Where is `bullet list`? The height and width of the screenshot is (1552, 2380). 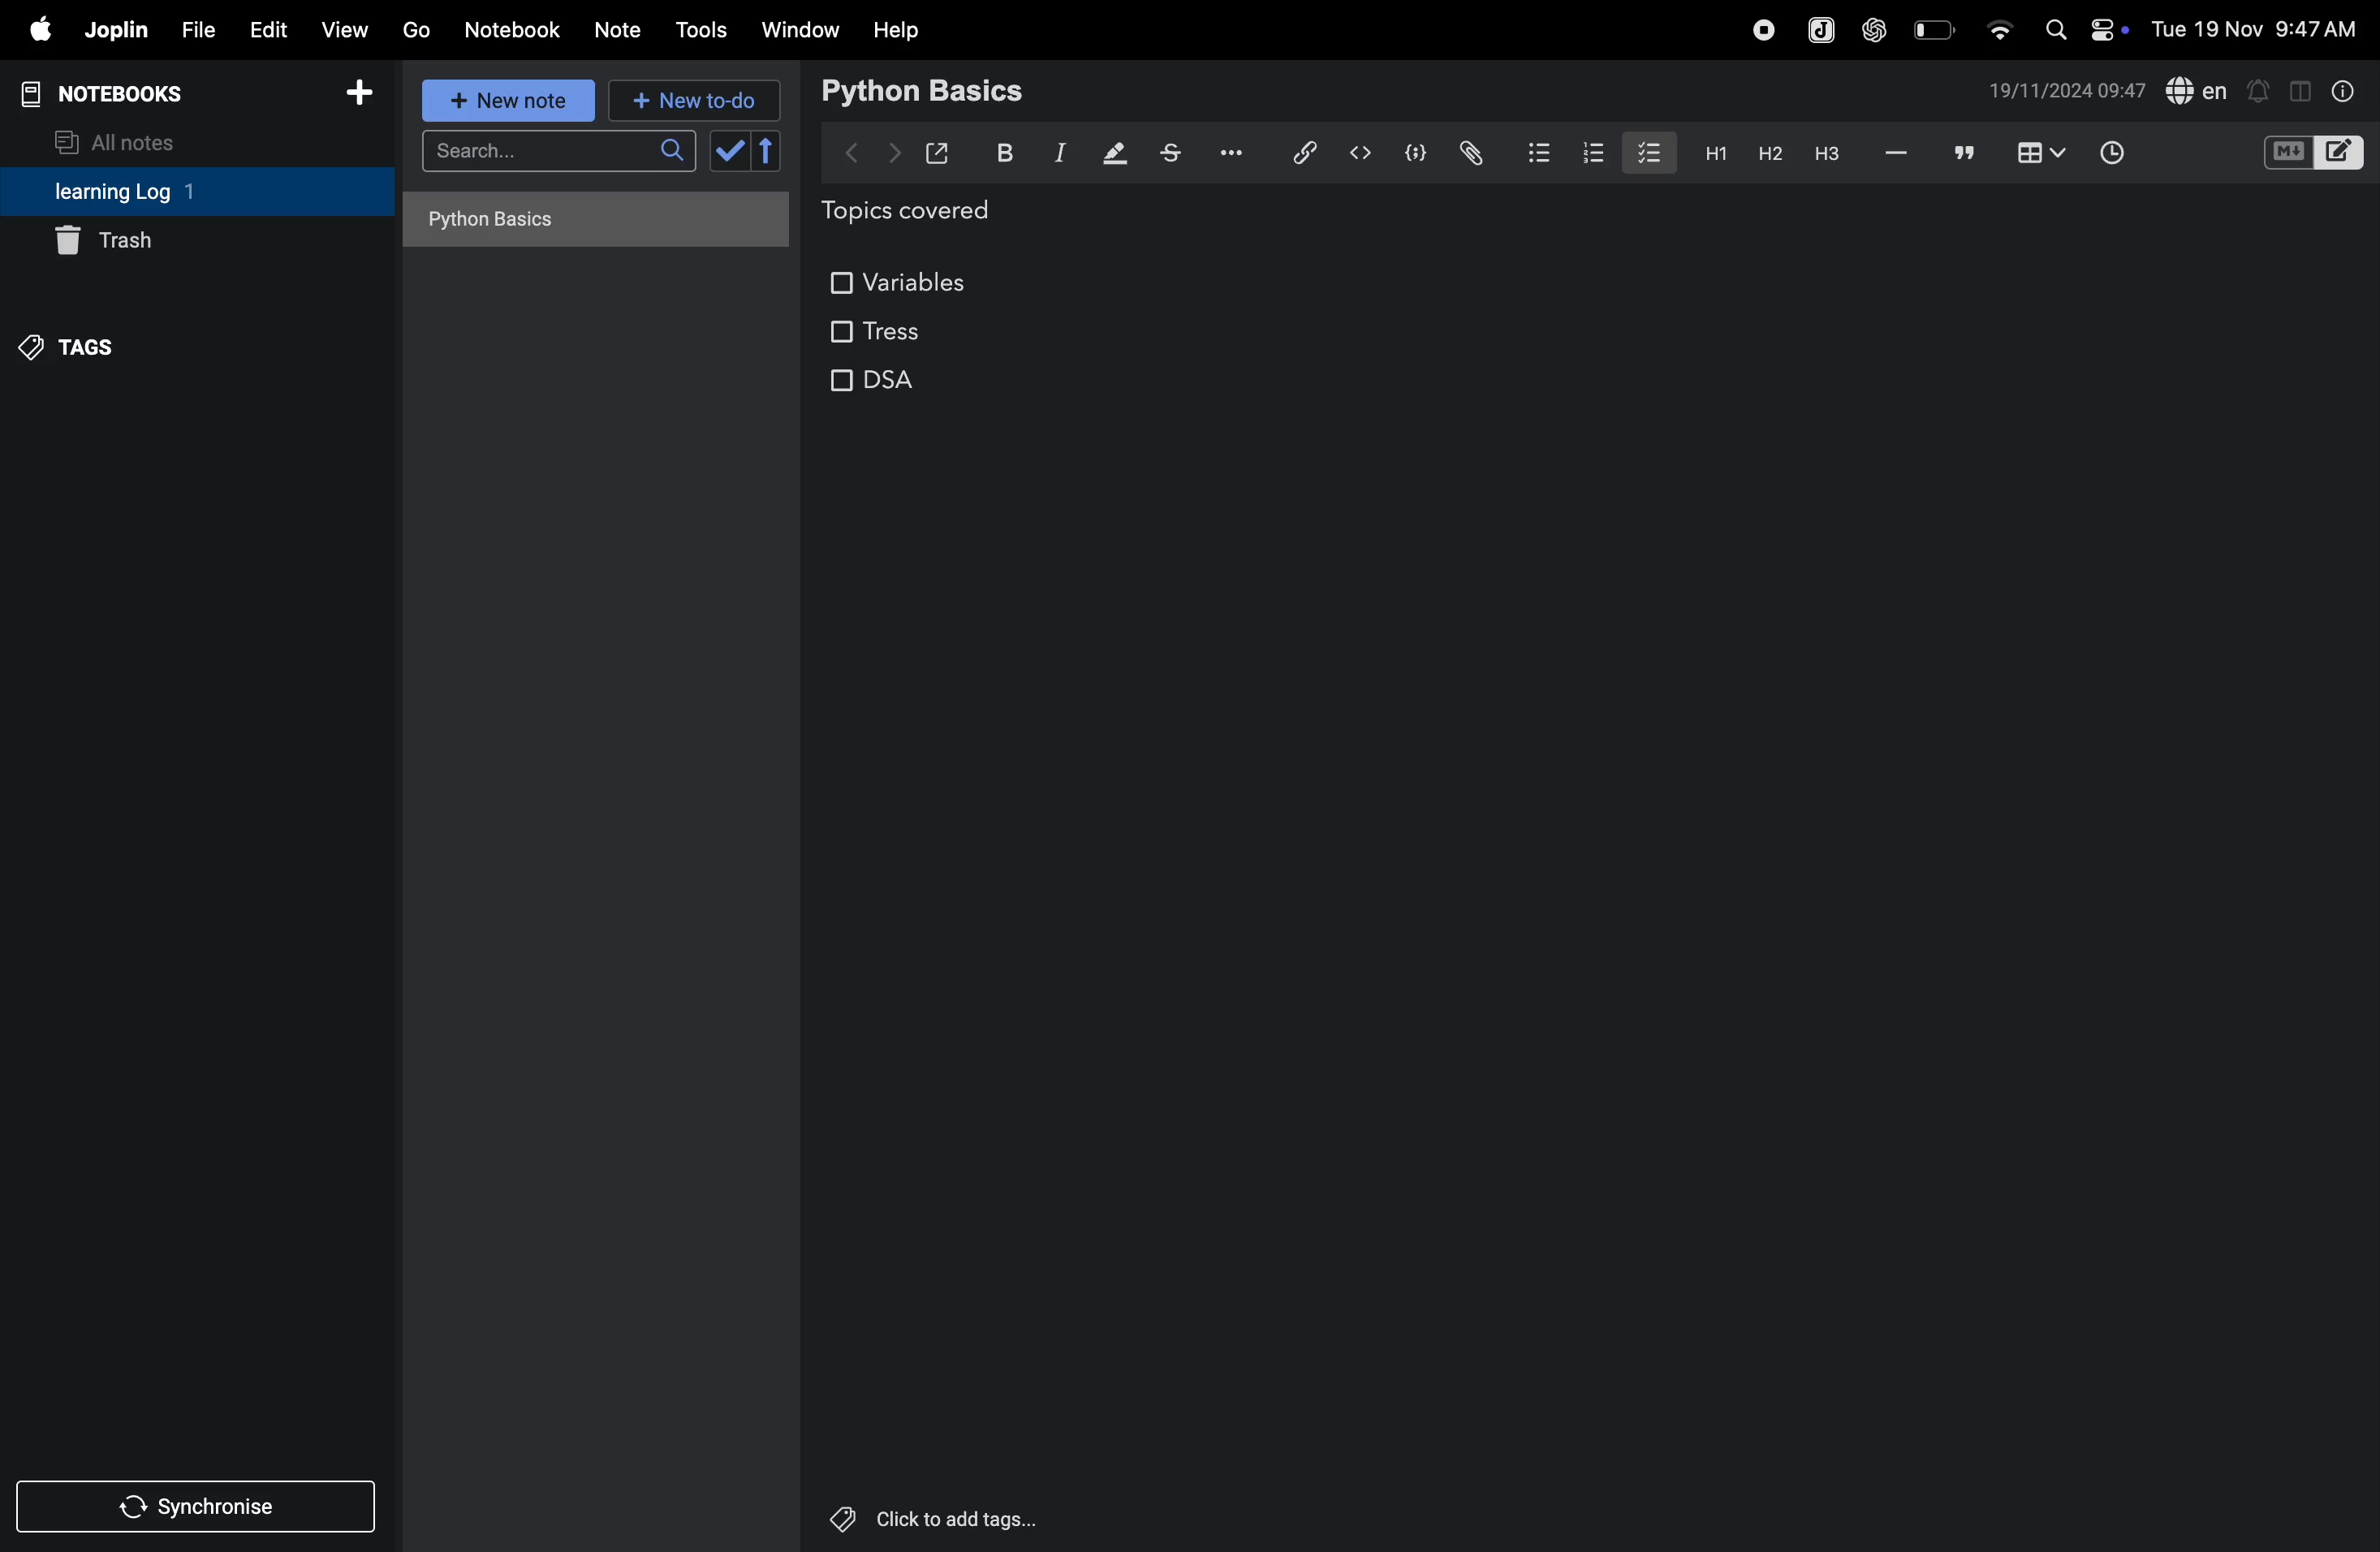 bullet list is located at coordinates (1537, 149).